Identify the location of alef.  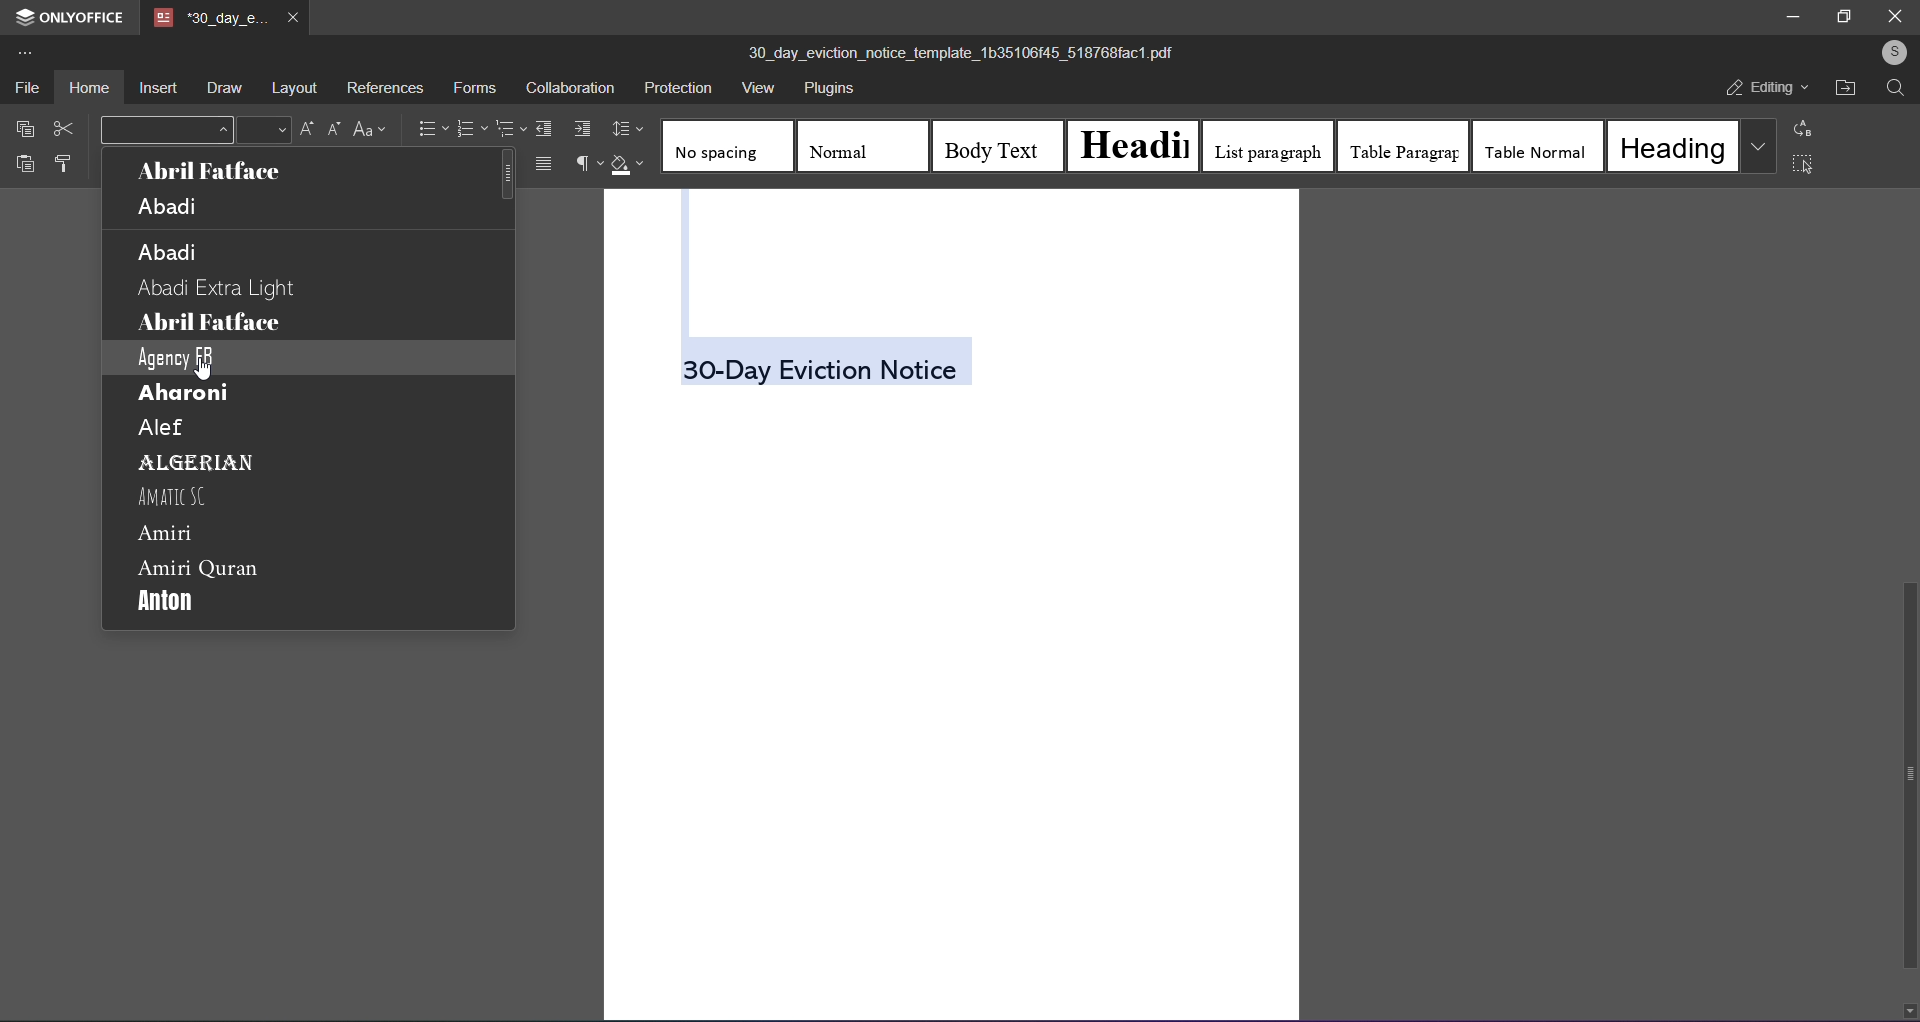
(166, 430).